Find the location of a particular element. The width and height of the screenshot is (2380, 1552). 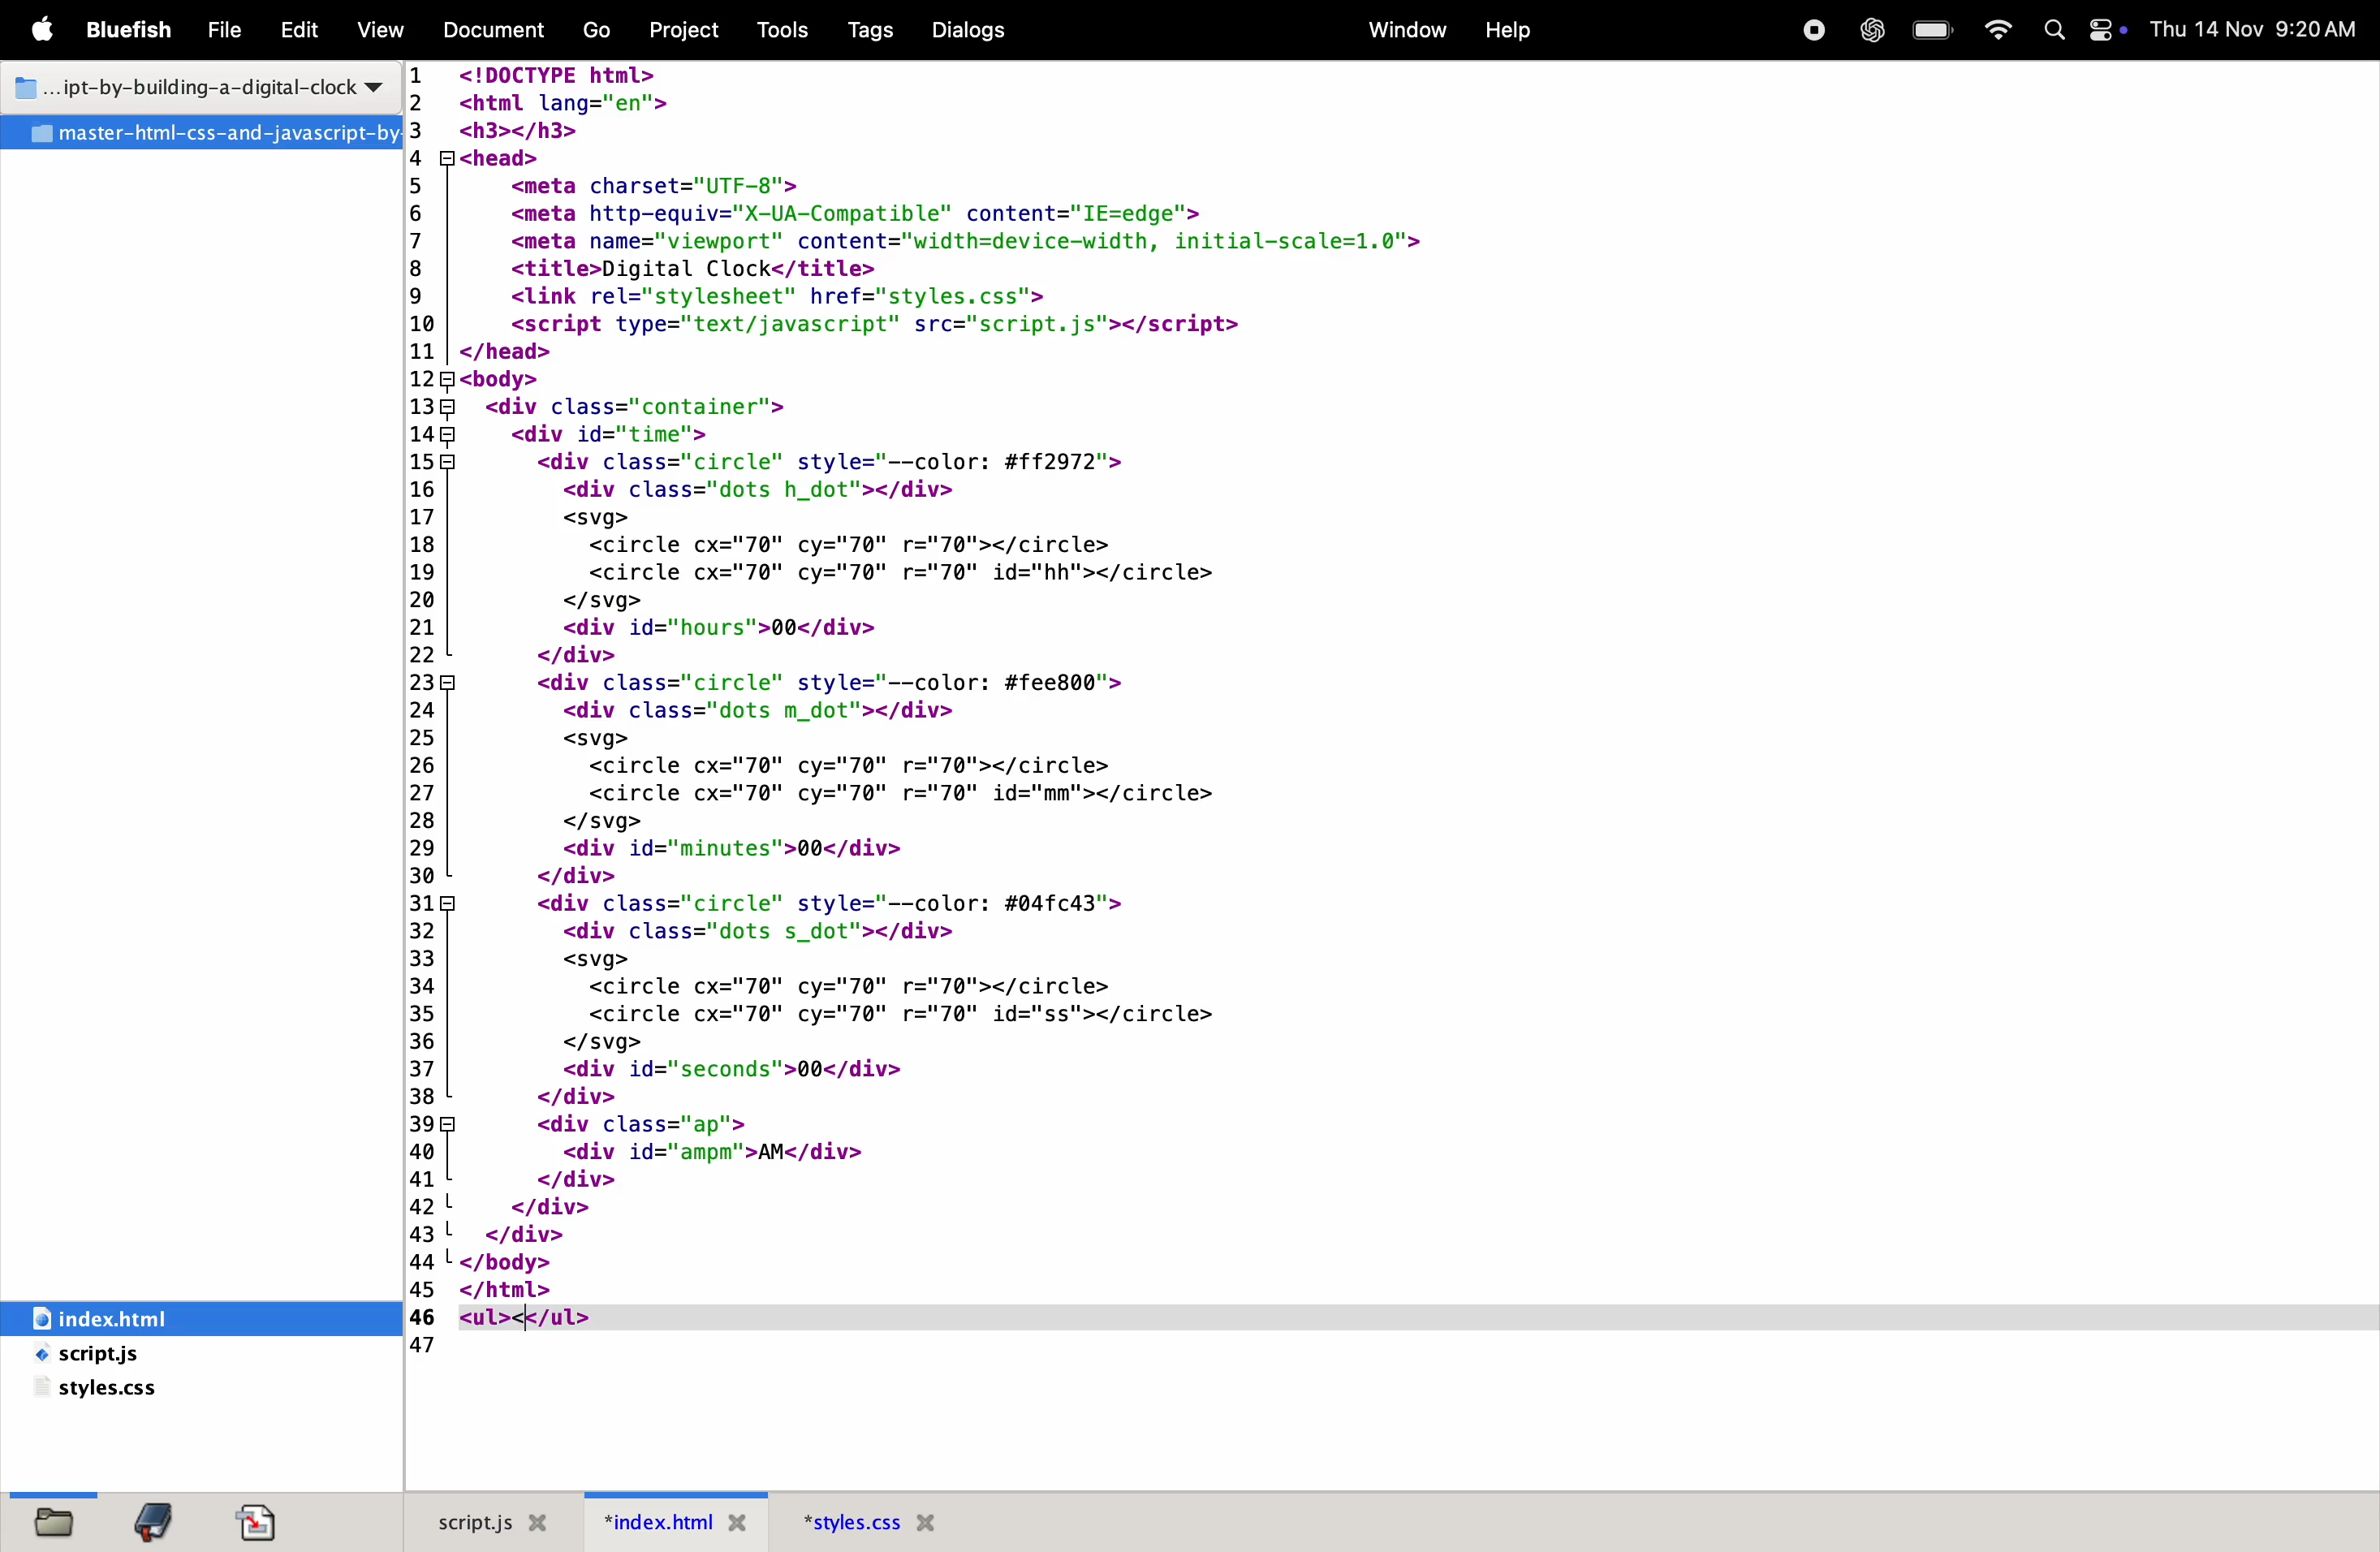

battery is located at coordinates (1930, 31).